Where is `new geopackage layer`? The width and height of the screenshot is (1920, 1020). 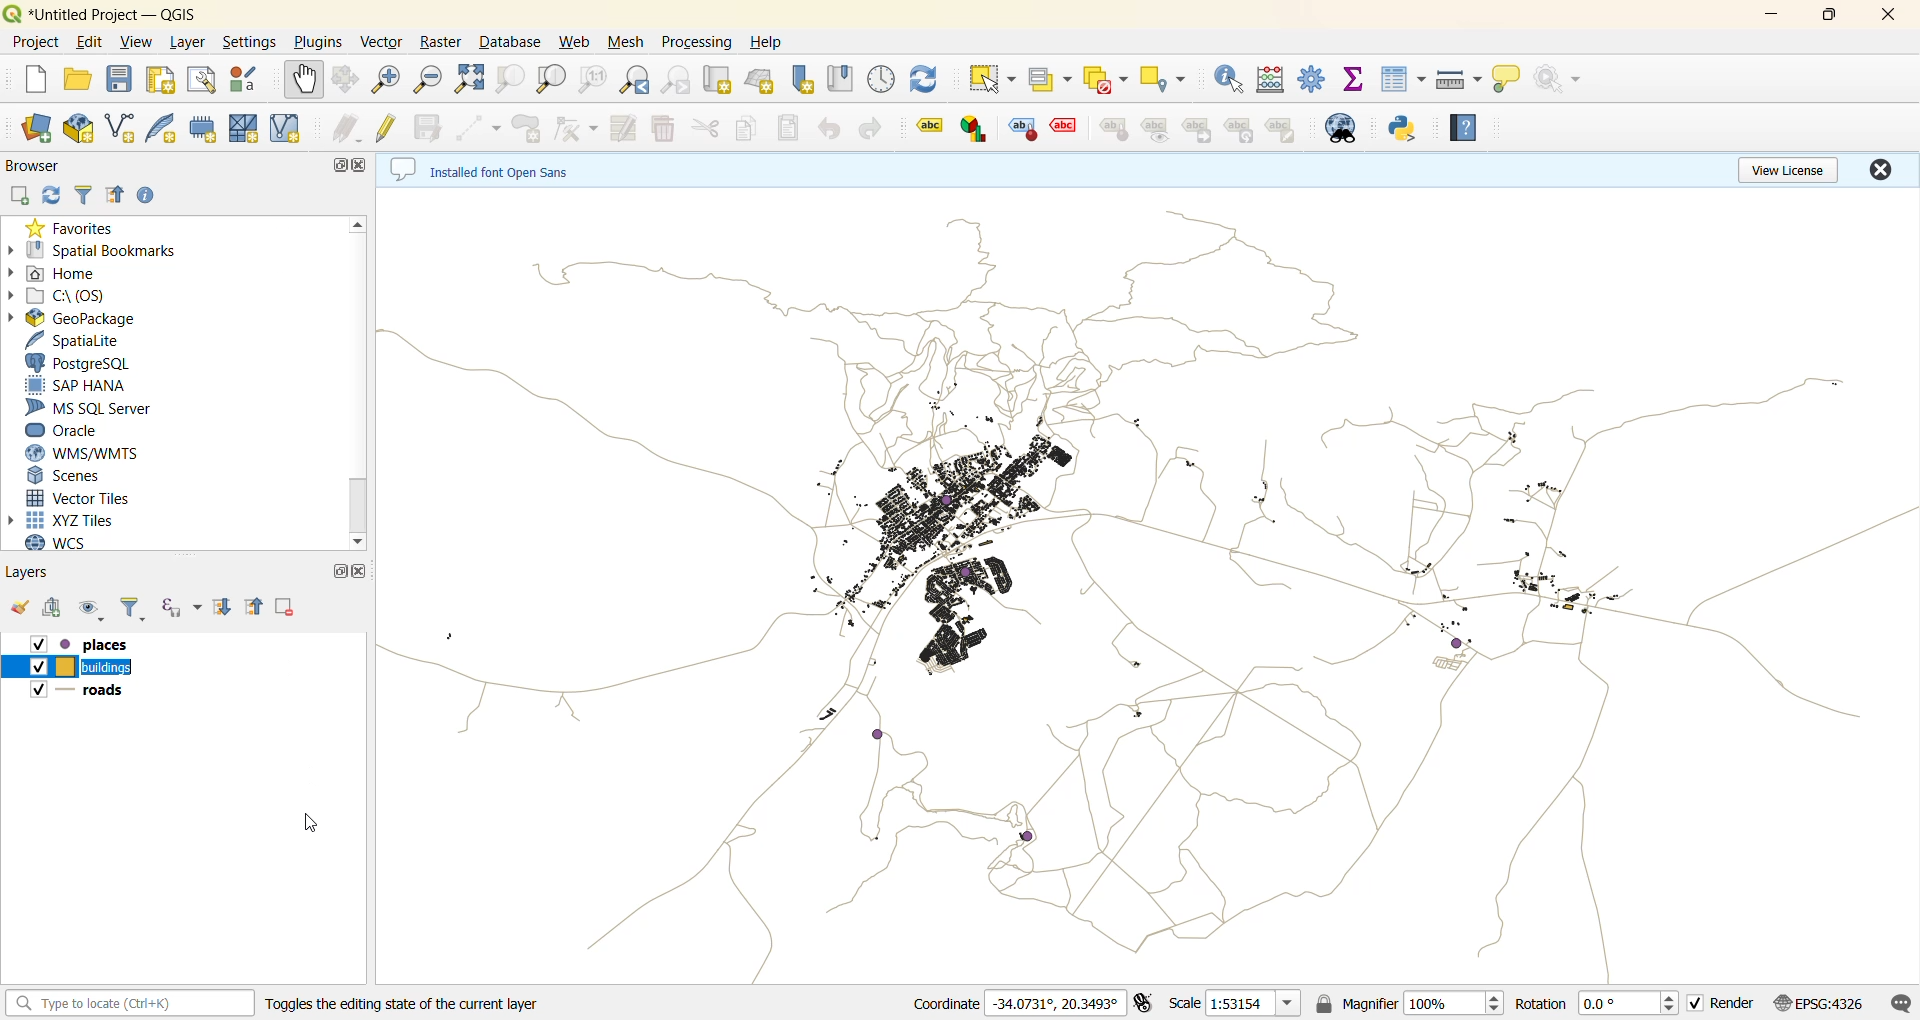 new geopackage layer is located at coordinates (78, 128).